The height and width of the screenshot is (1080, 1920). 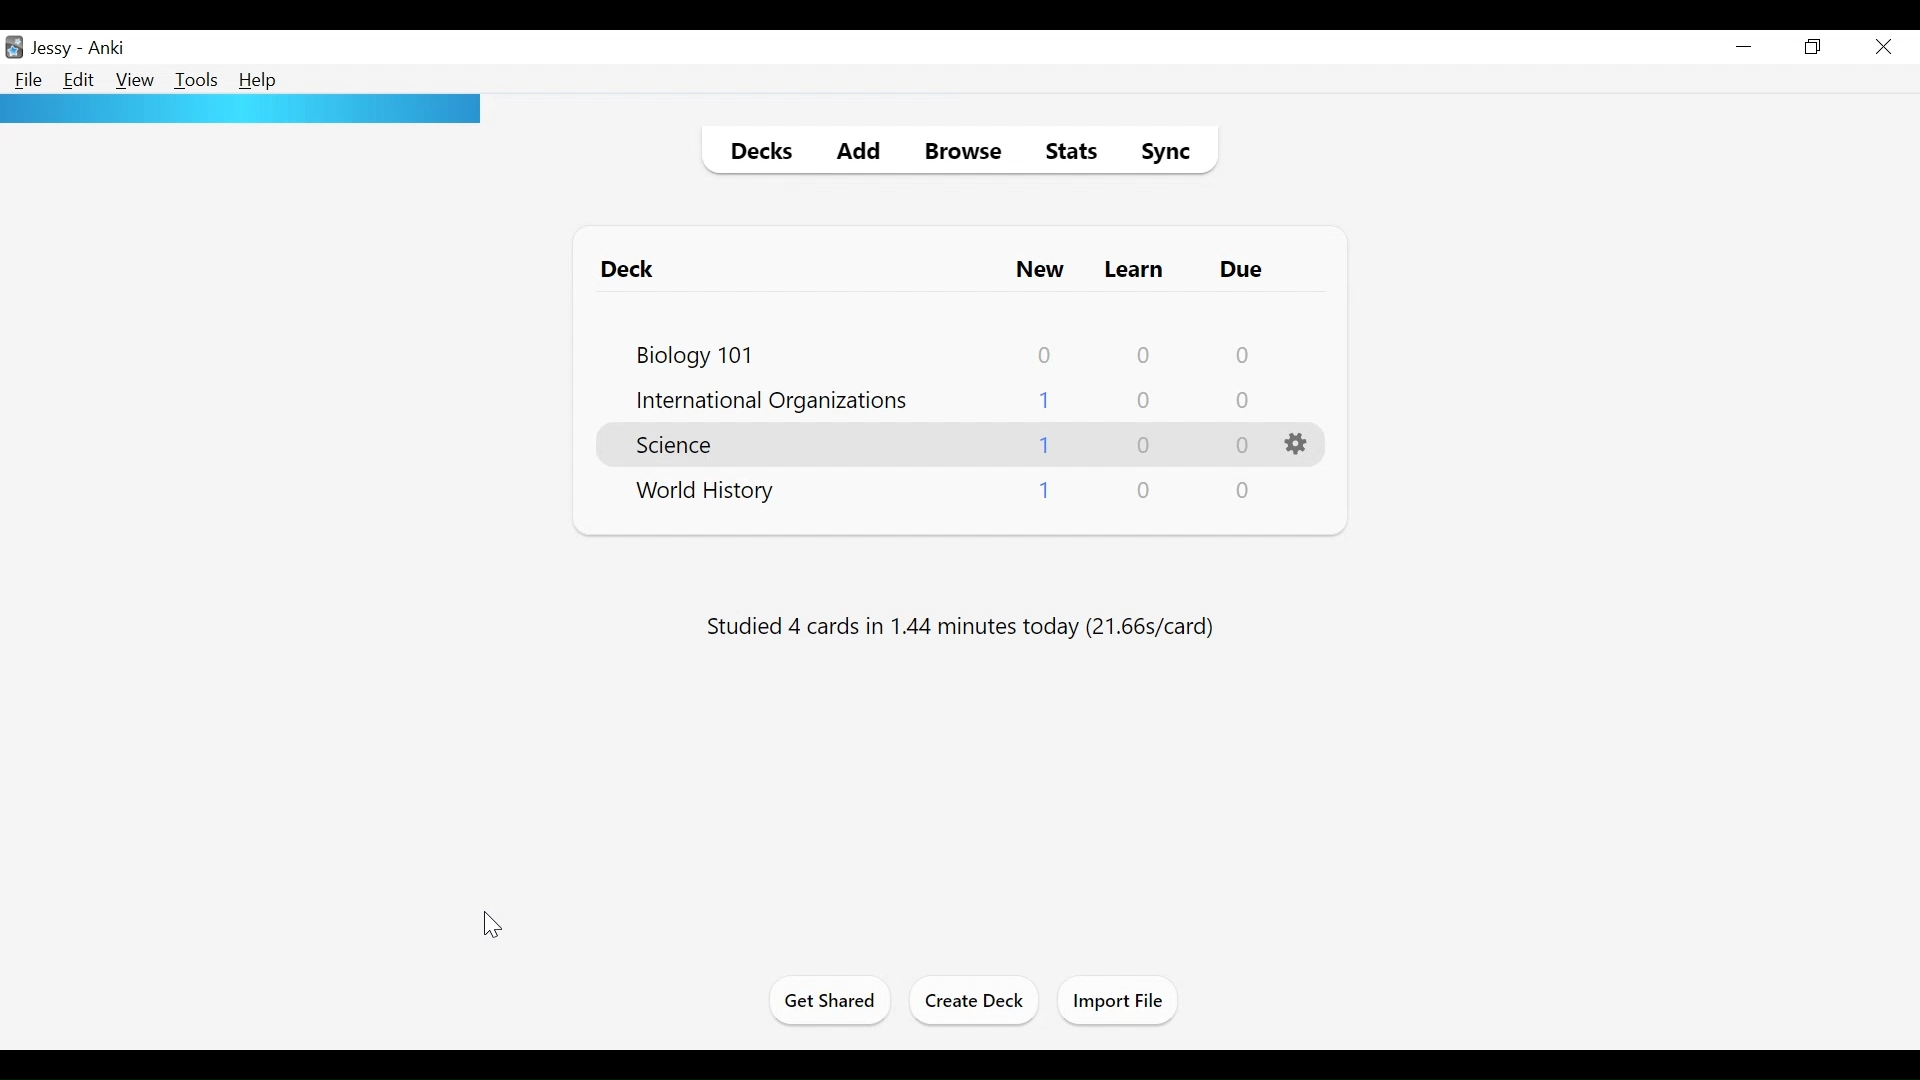 I want to click on Options, so click(x=1297, y=444).